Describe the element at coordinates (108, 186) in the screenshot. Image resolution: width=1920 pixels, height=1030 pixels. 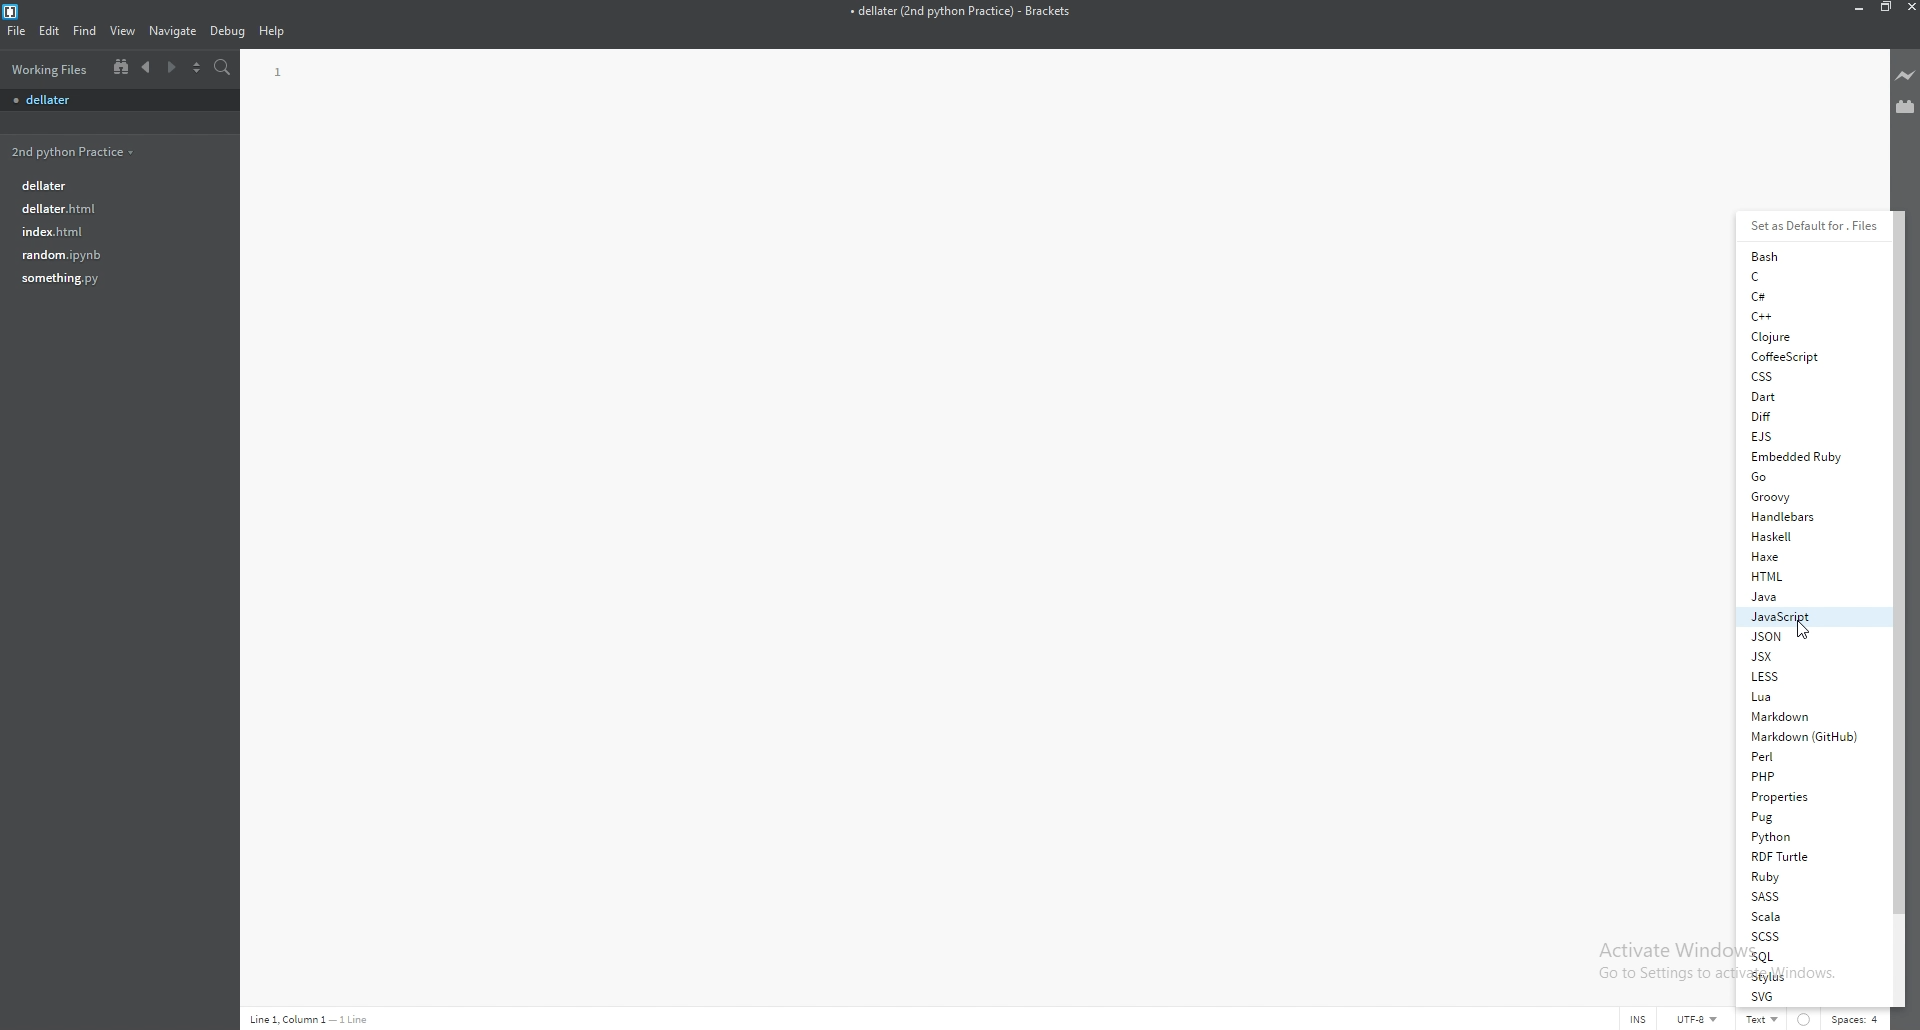
I see `file` at that location.